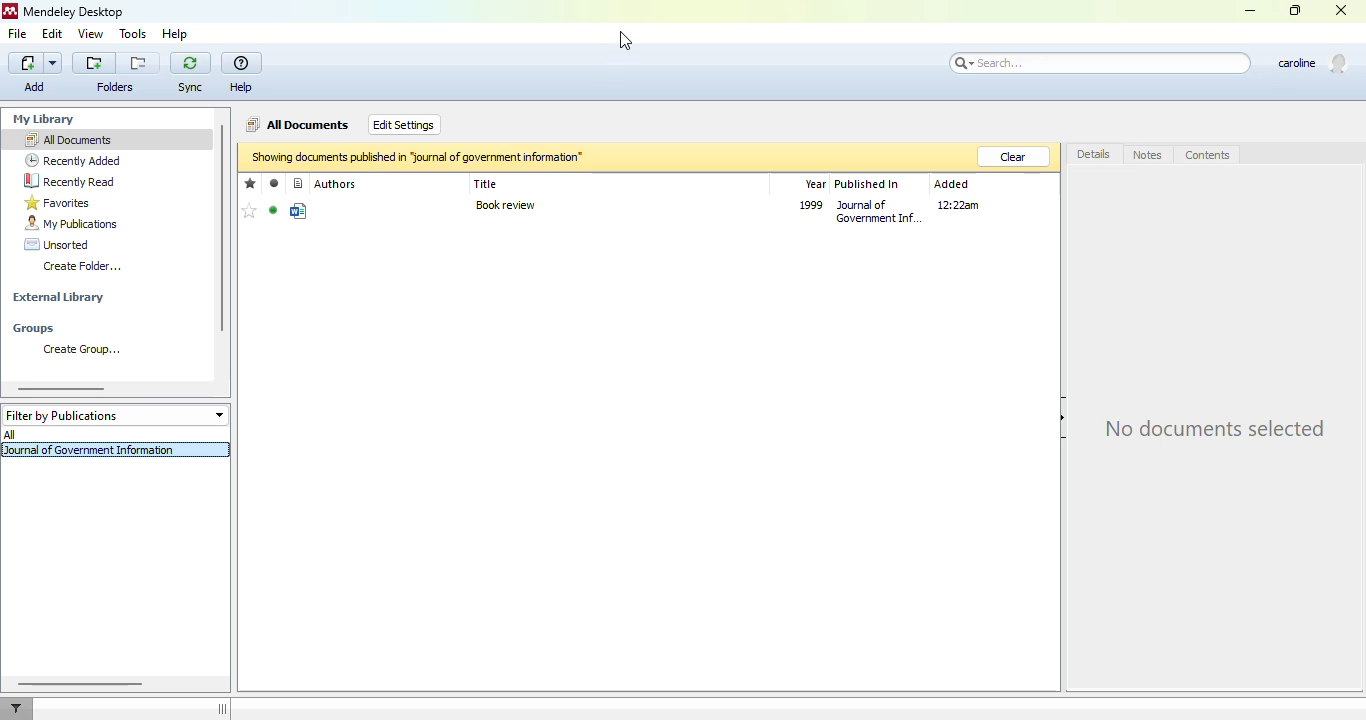 The height and width of the screenshot is (720, 1366). Describe the element at coordinates (75, 11) in the screenshot. I see `mendeley desktop` at that location.